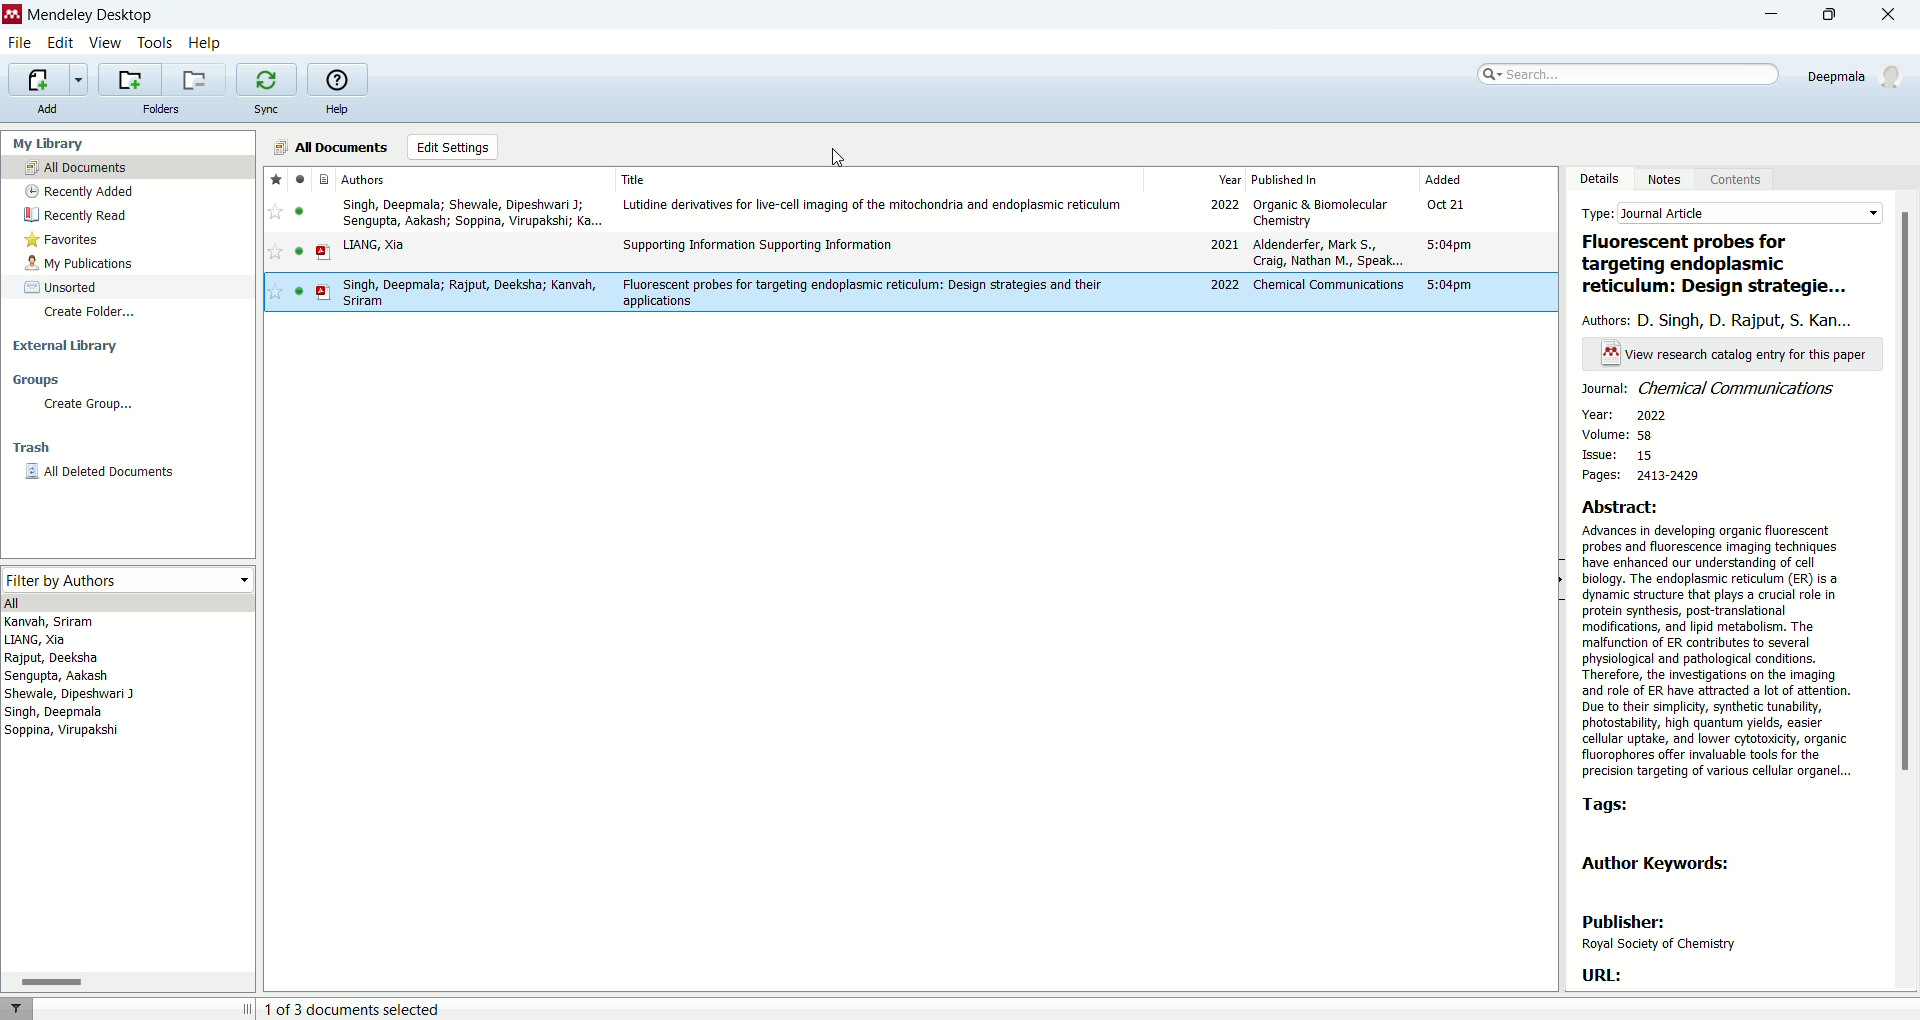 Image resolution: width=1920 pixels, height=1020 pixels. I want to click on 2021, so click(1220, 245).